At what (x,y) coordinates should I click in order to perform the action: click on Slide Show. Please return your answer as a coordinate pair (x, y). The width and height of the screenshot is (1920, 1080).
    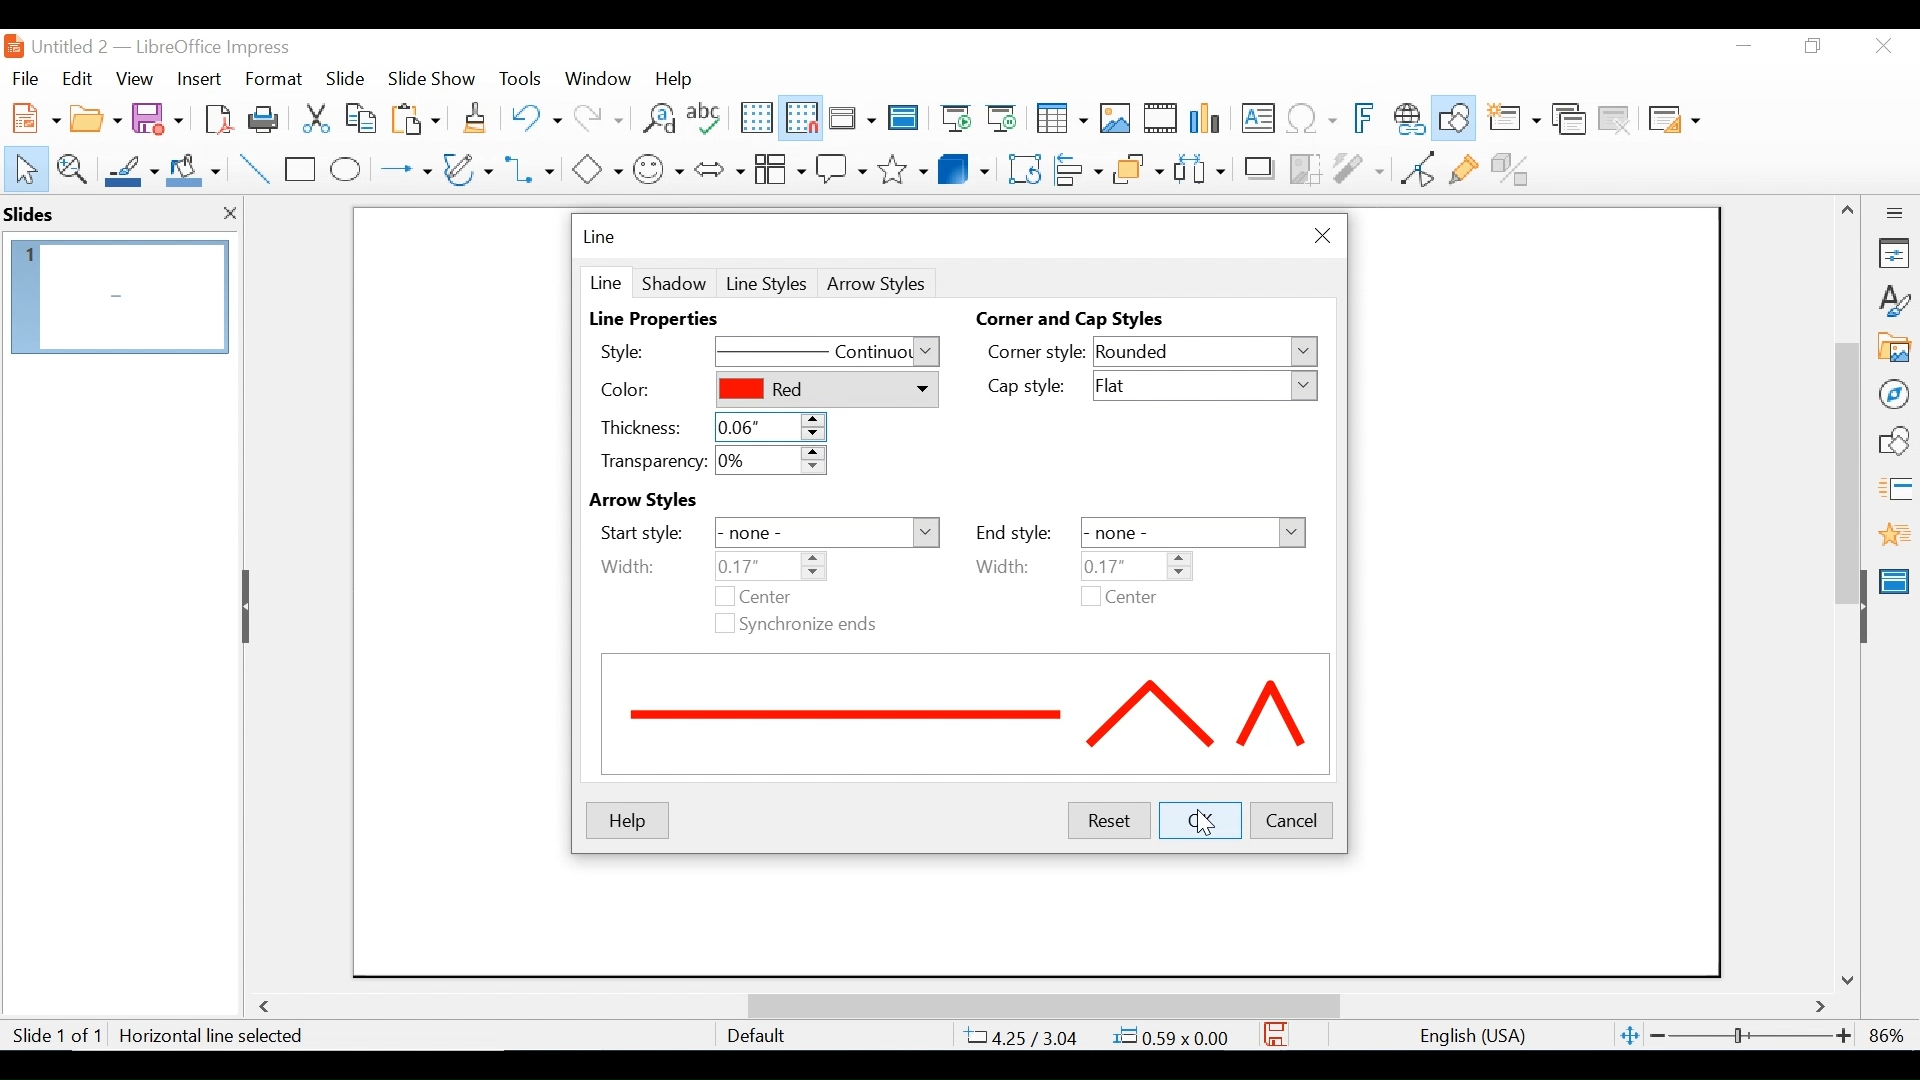
    Looking at the image, I should click on (433, 77).